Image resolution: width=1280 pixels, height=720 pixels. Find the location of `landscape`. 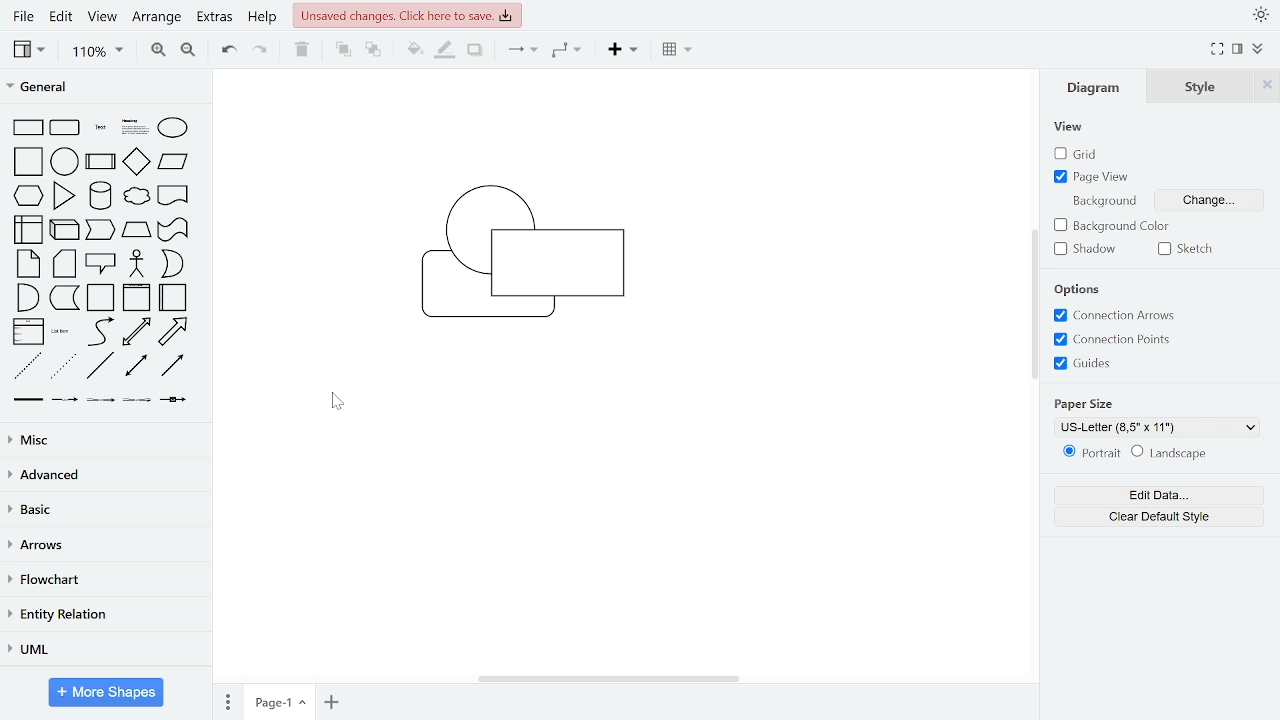

landscape is located at coordinates (1176, 454).